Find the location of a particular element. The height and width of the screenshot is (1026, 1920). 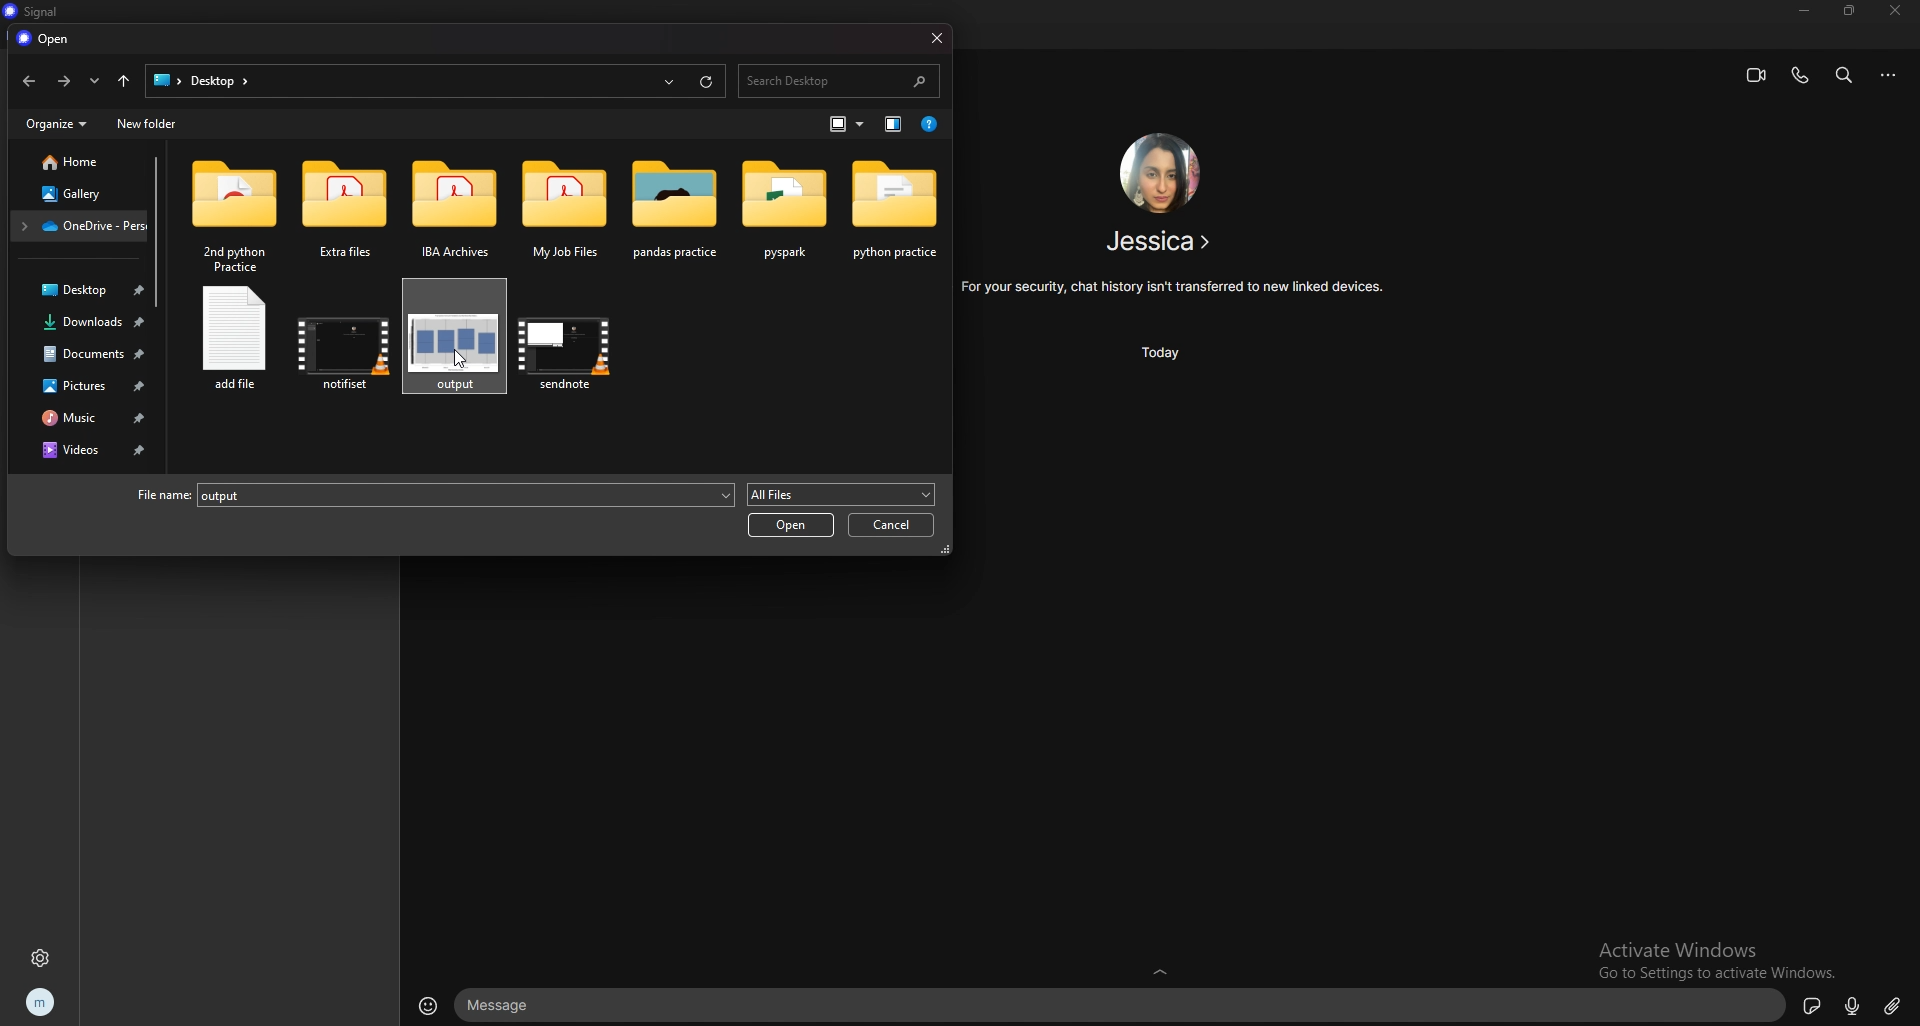

selected photo is located at coordinates (453, 338).